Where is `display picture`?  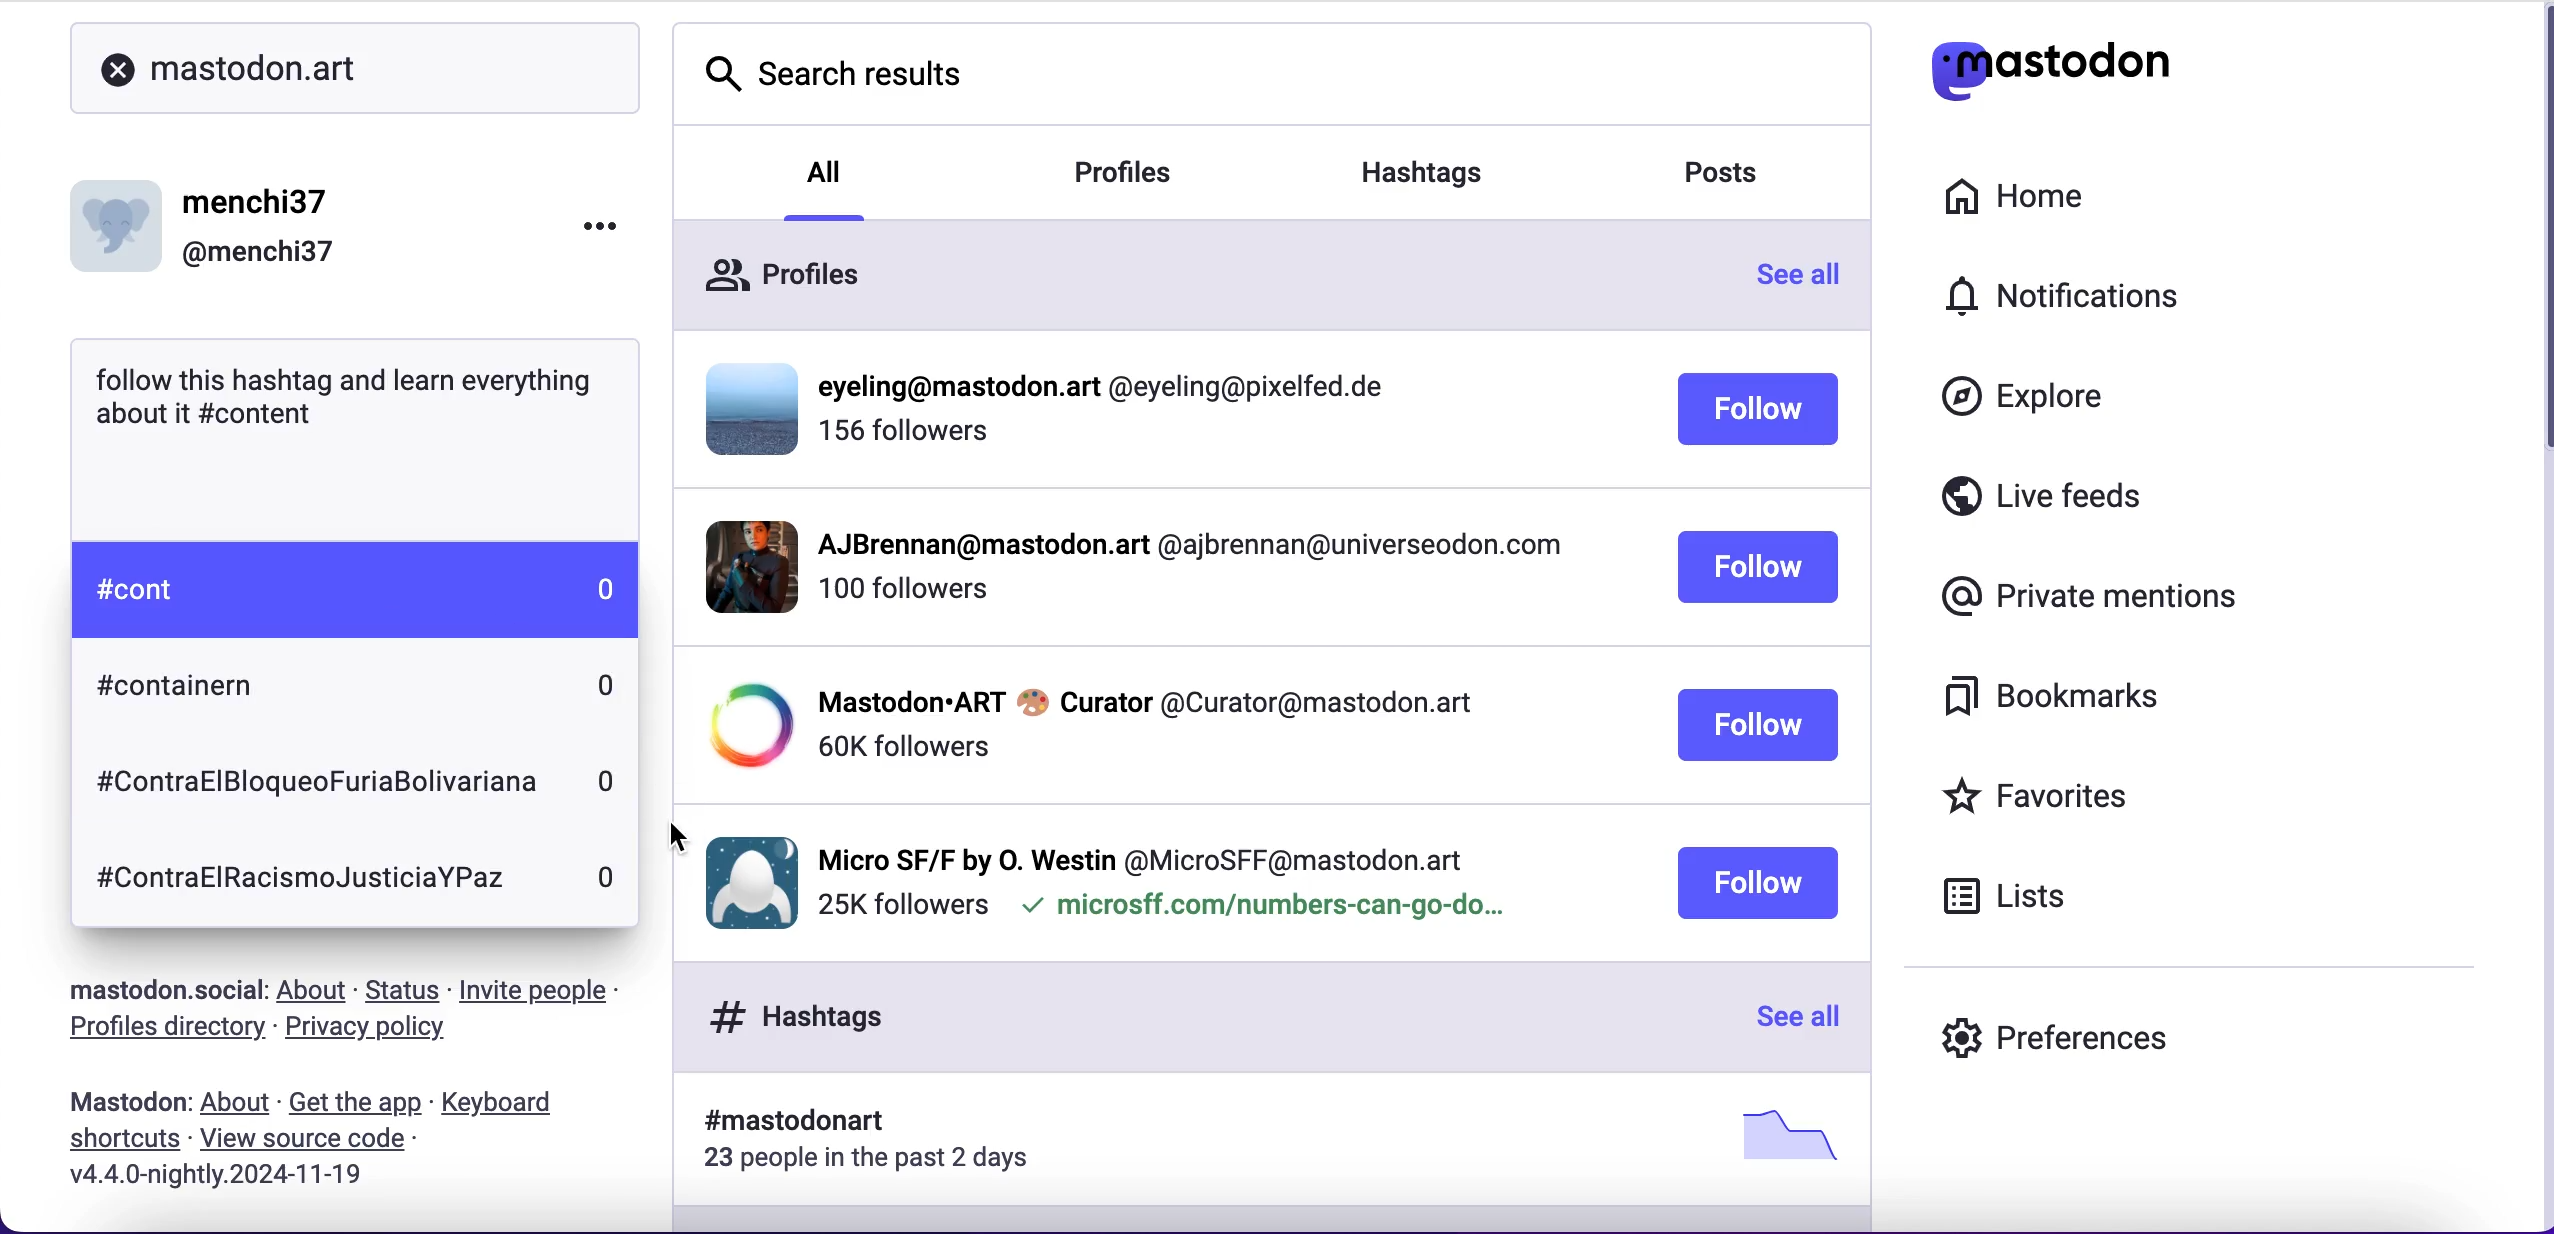 display picture is located at coordinates (735, 565).